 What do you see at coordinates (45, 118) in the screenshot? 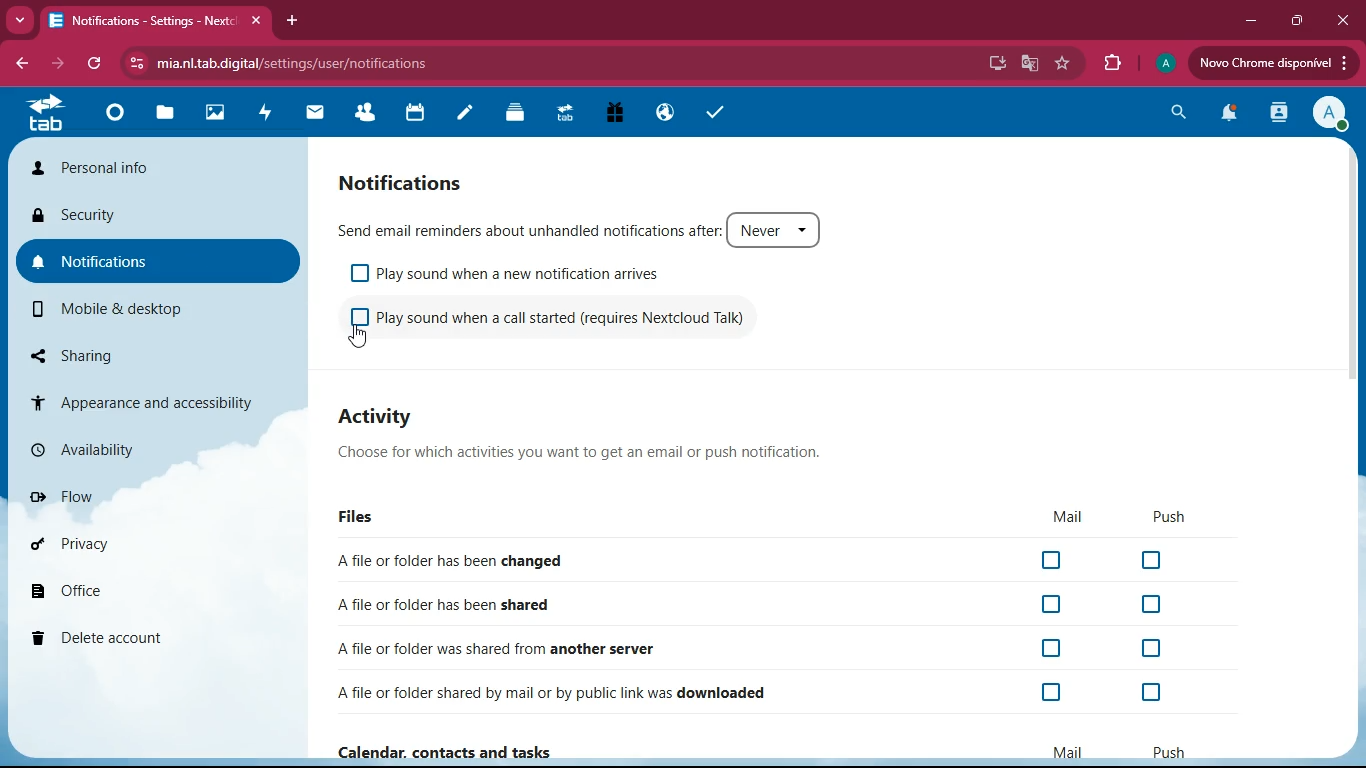
I see `tab` at bounding box center [45, 118].